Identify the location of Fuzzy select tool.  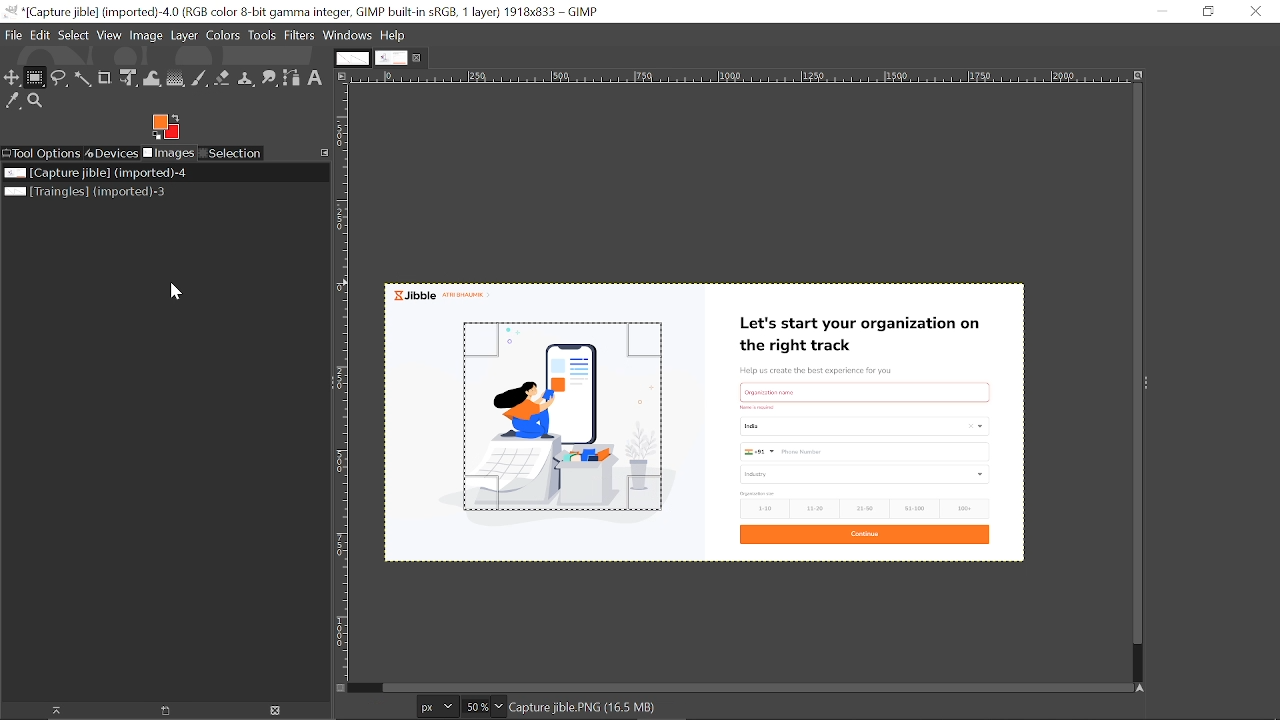
(82, 79).